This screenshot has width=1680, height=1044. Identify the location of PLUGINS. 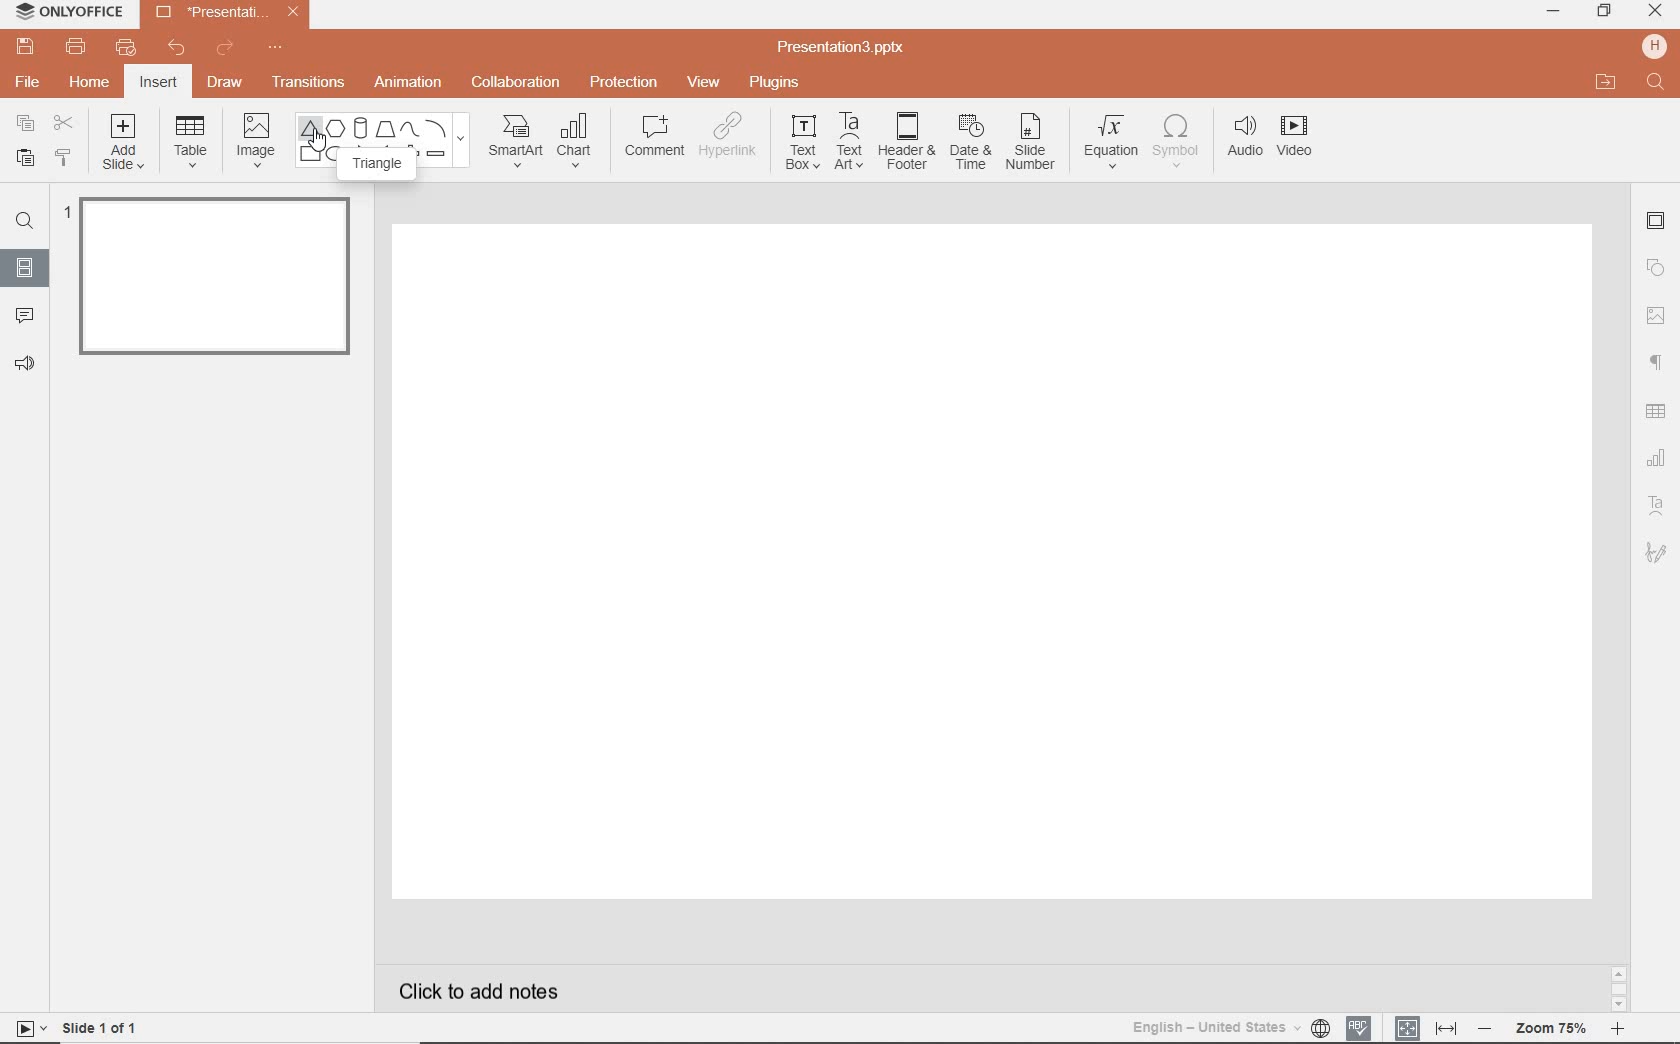
(777, 81).